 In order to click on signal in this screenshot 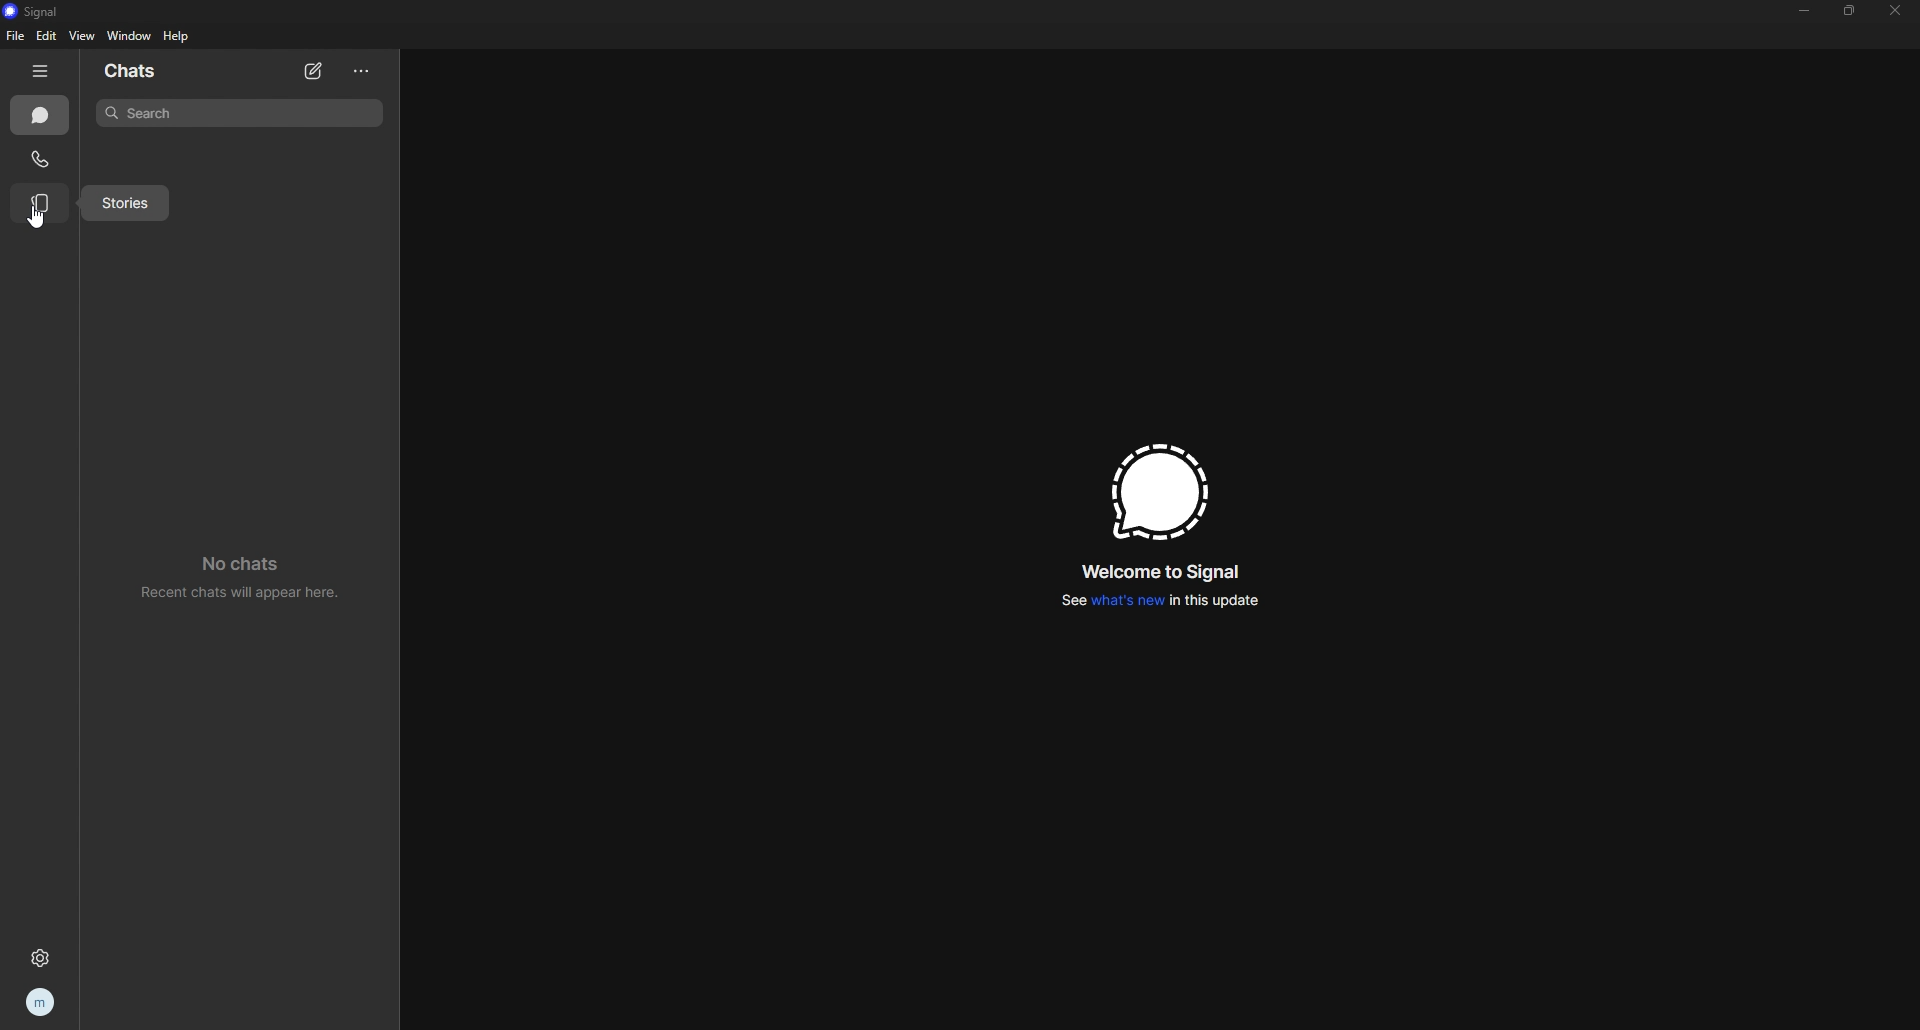, I will do `click(37, 11)`.